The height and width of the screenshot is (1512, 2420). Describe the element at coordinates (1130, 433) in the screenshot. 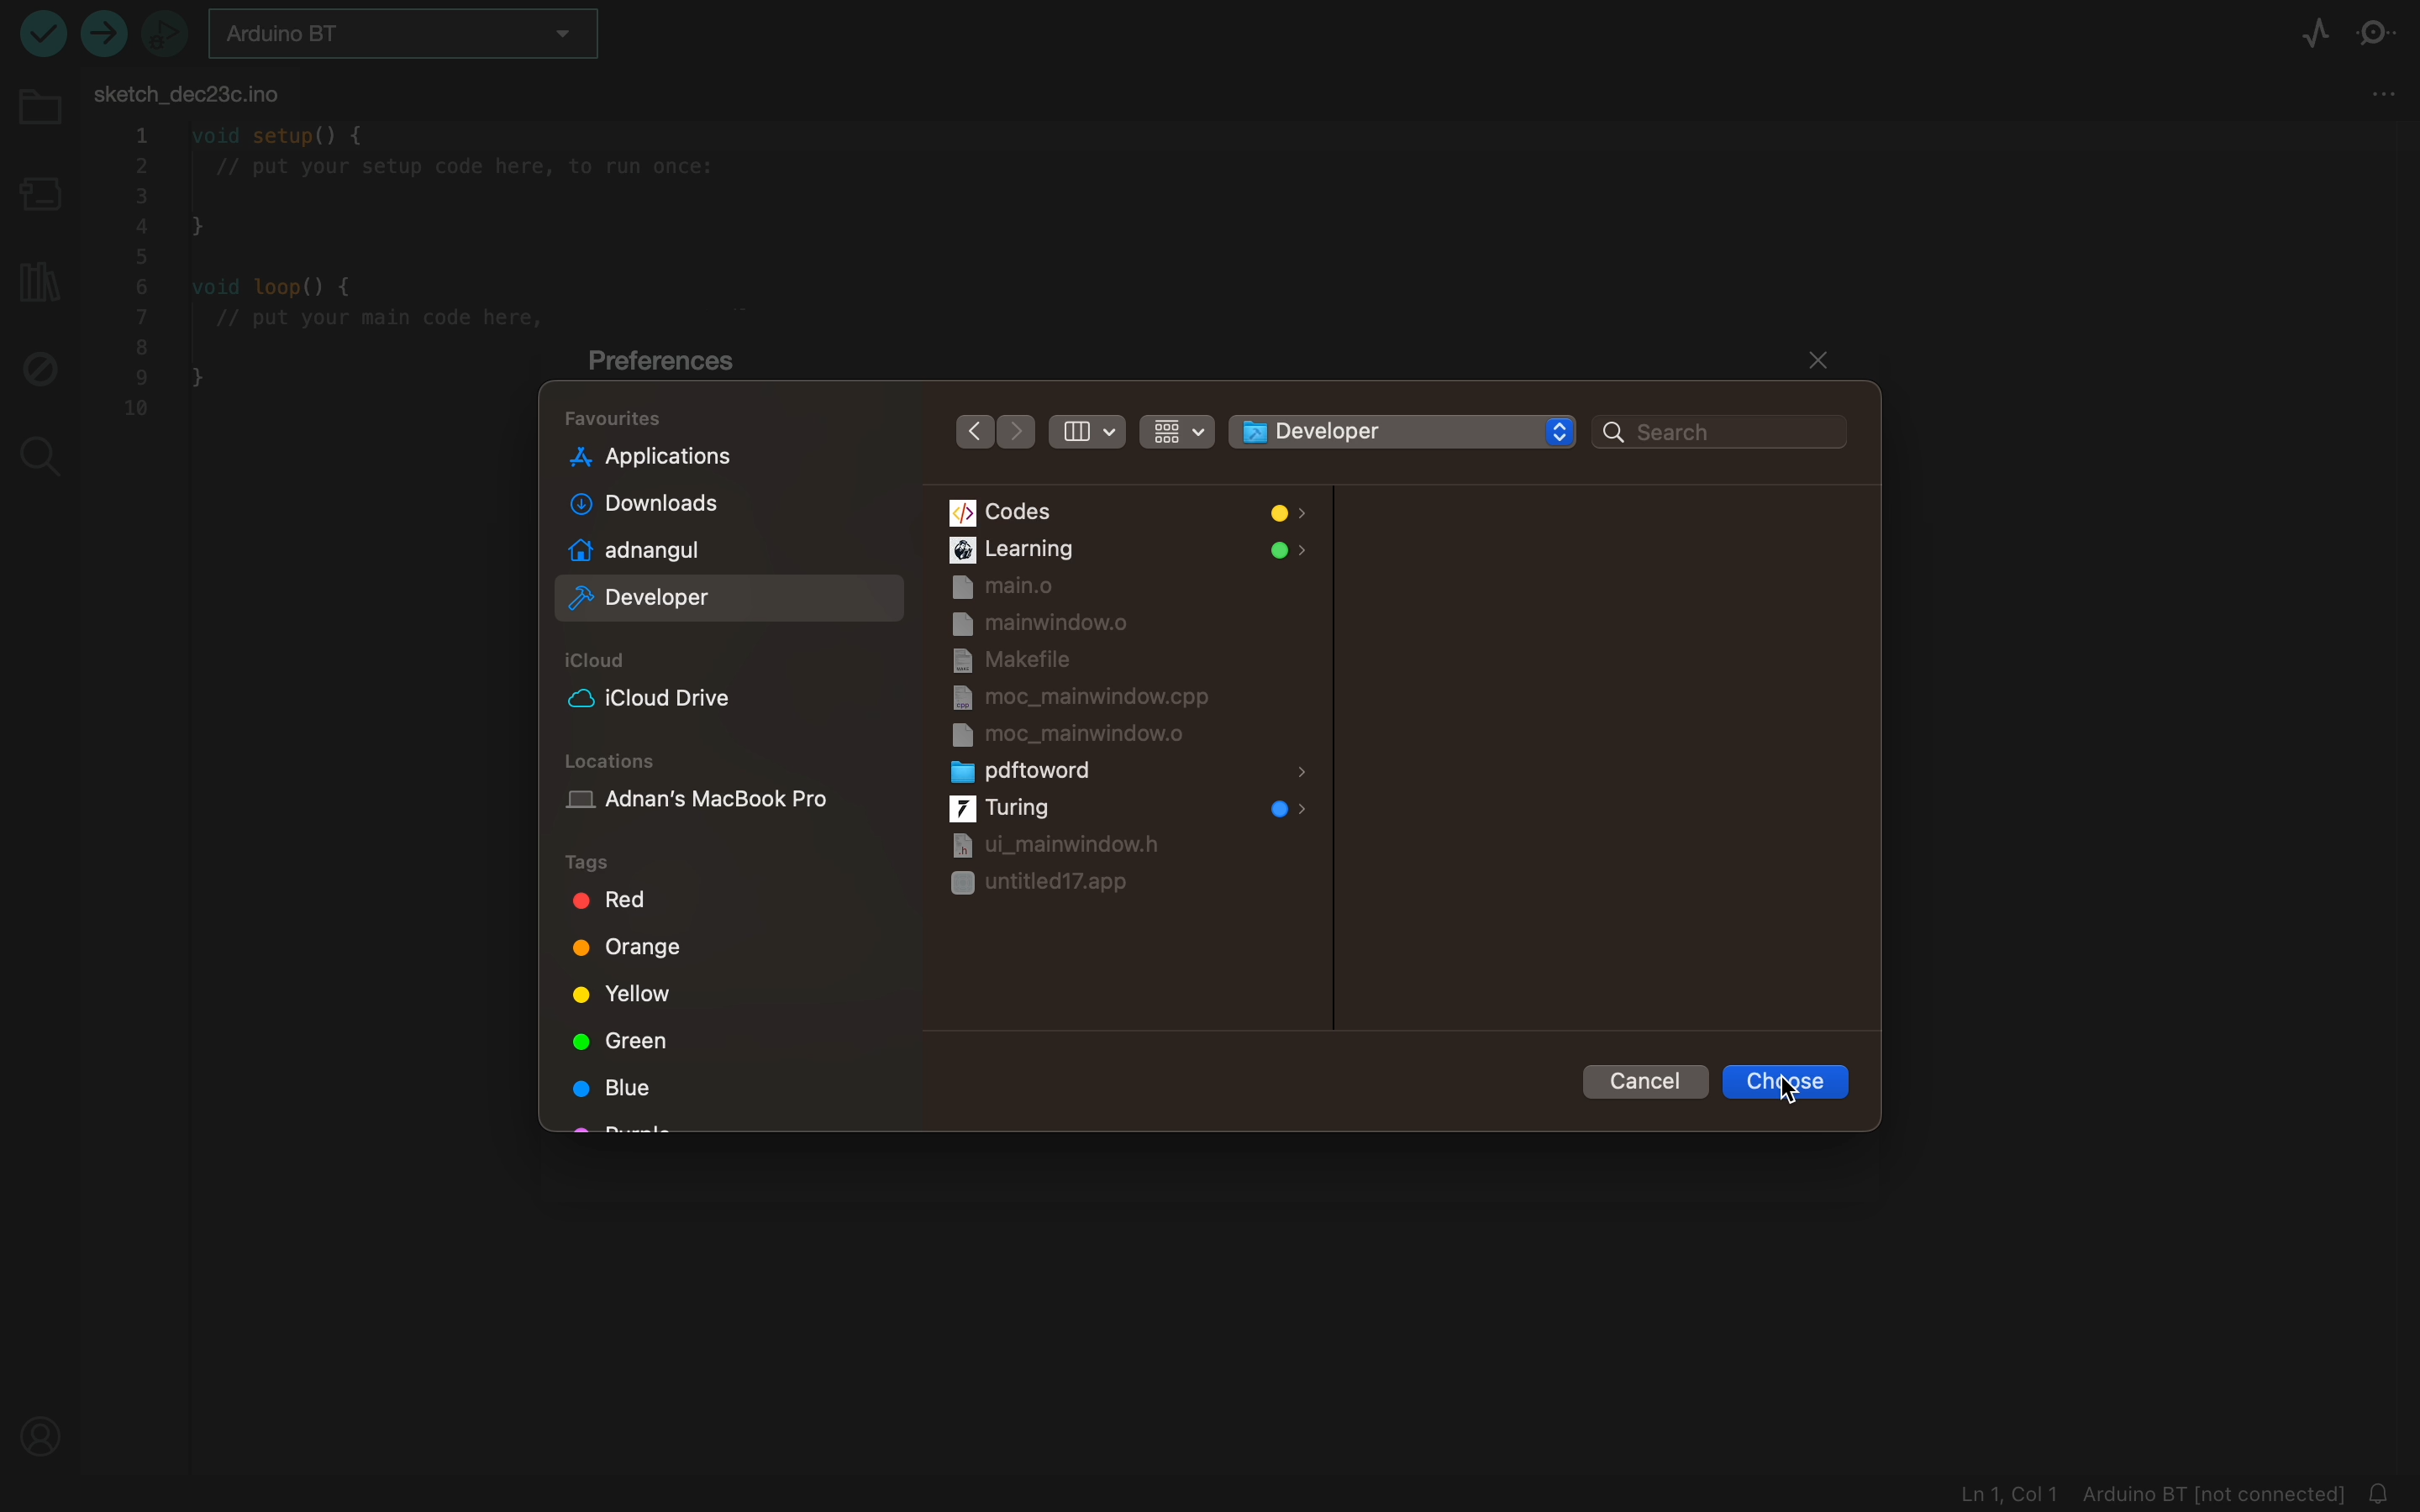

I see `filters` at that location.